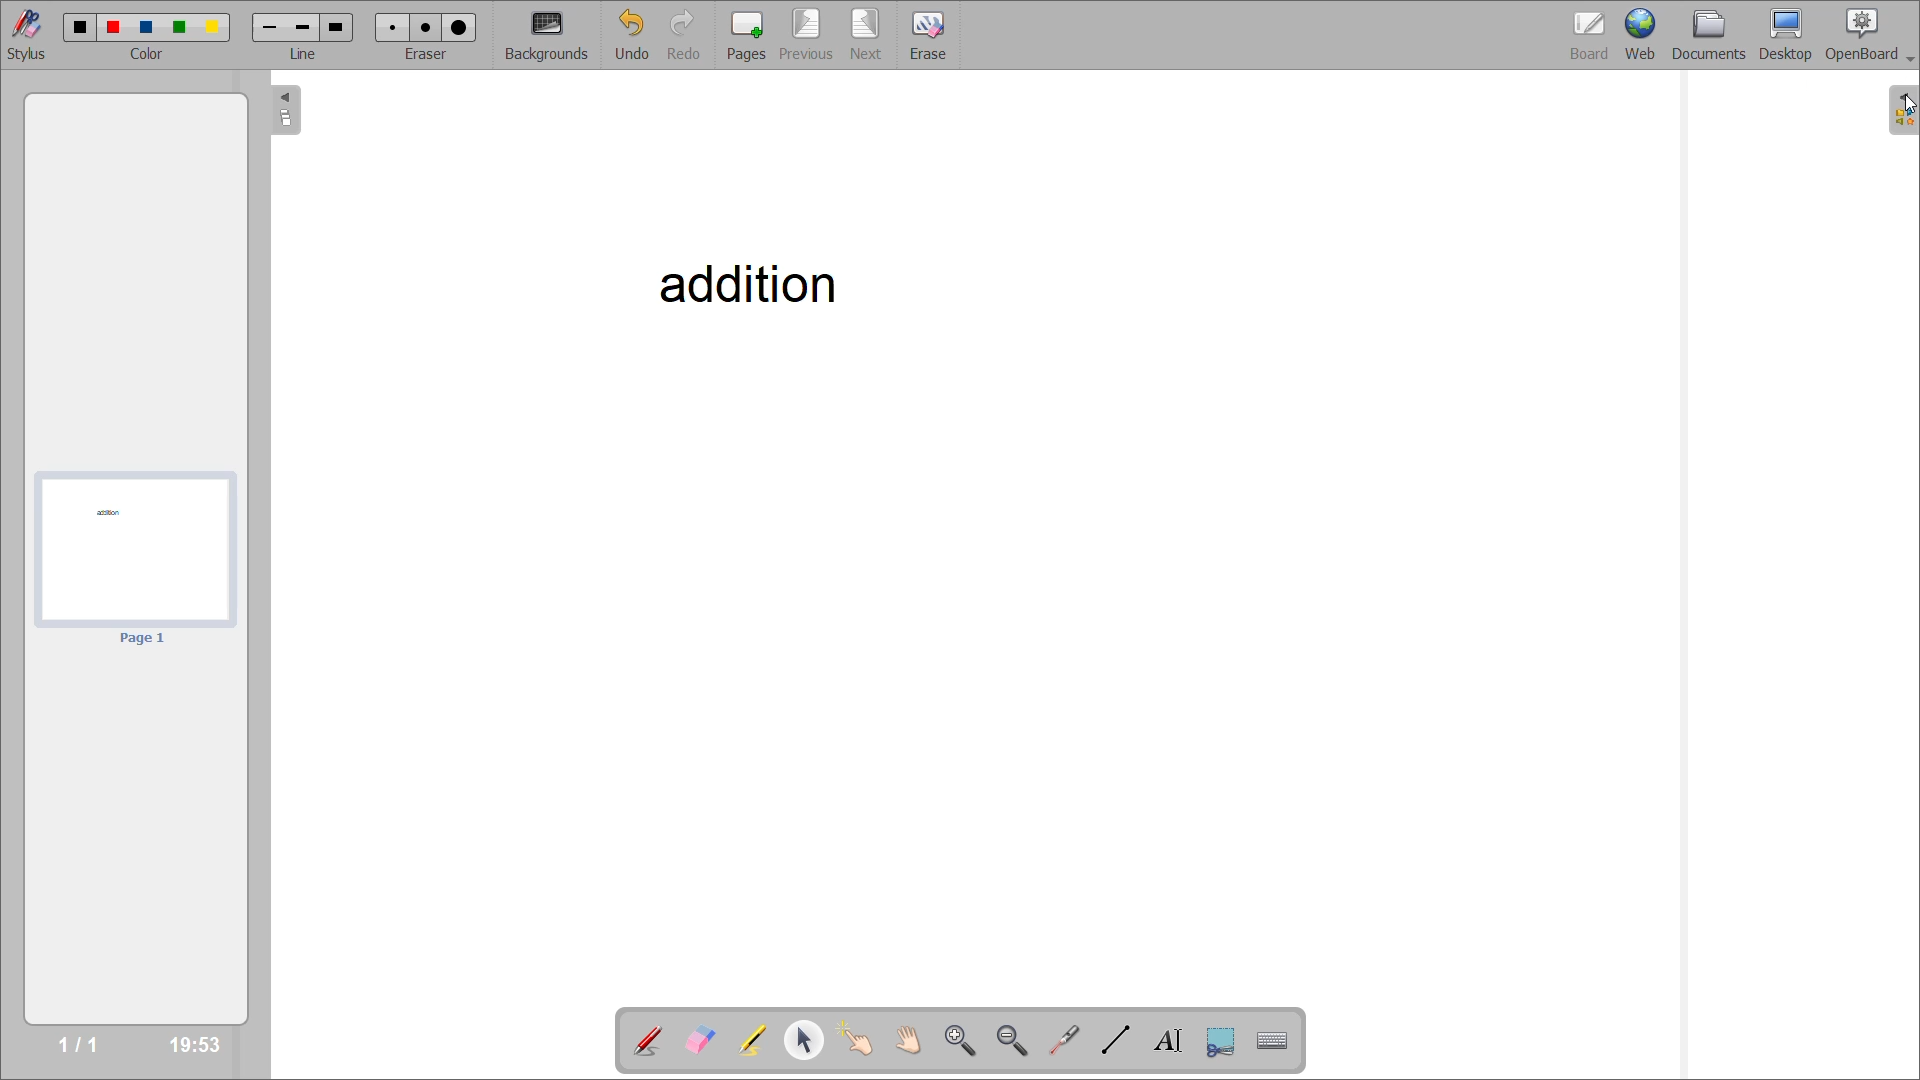 The image size is (1920, 1080). Describe the element at coordinates (460, 26) in the screenshot. I see `eraser 3` at that location.